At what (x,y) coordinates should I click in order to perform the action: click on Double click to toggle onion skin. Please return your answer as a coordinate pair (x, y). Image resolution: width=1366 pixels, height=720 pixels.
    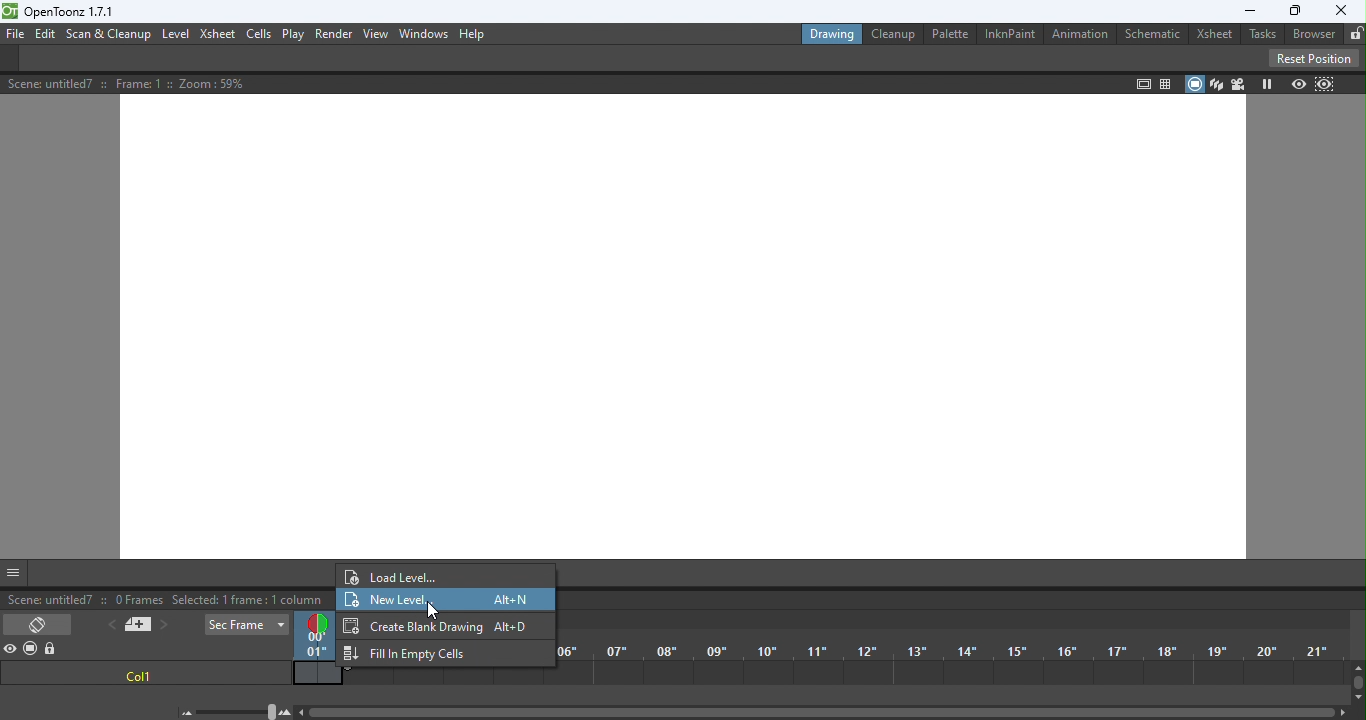
    Looking at the image, I should click on (315, 622).